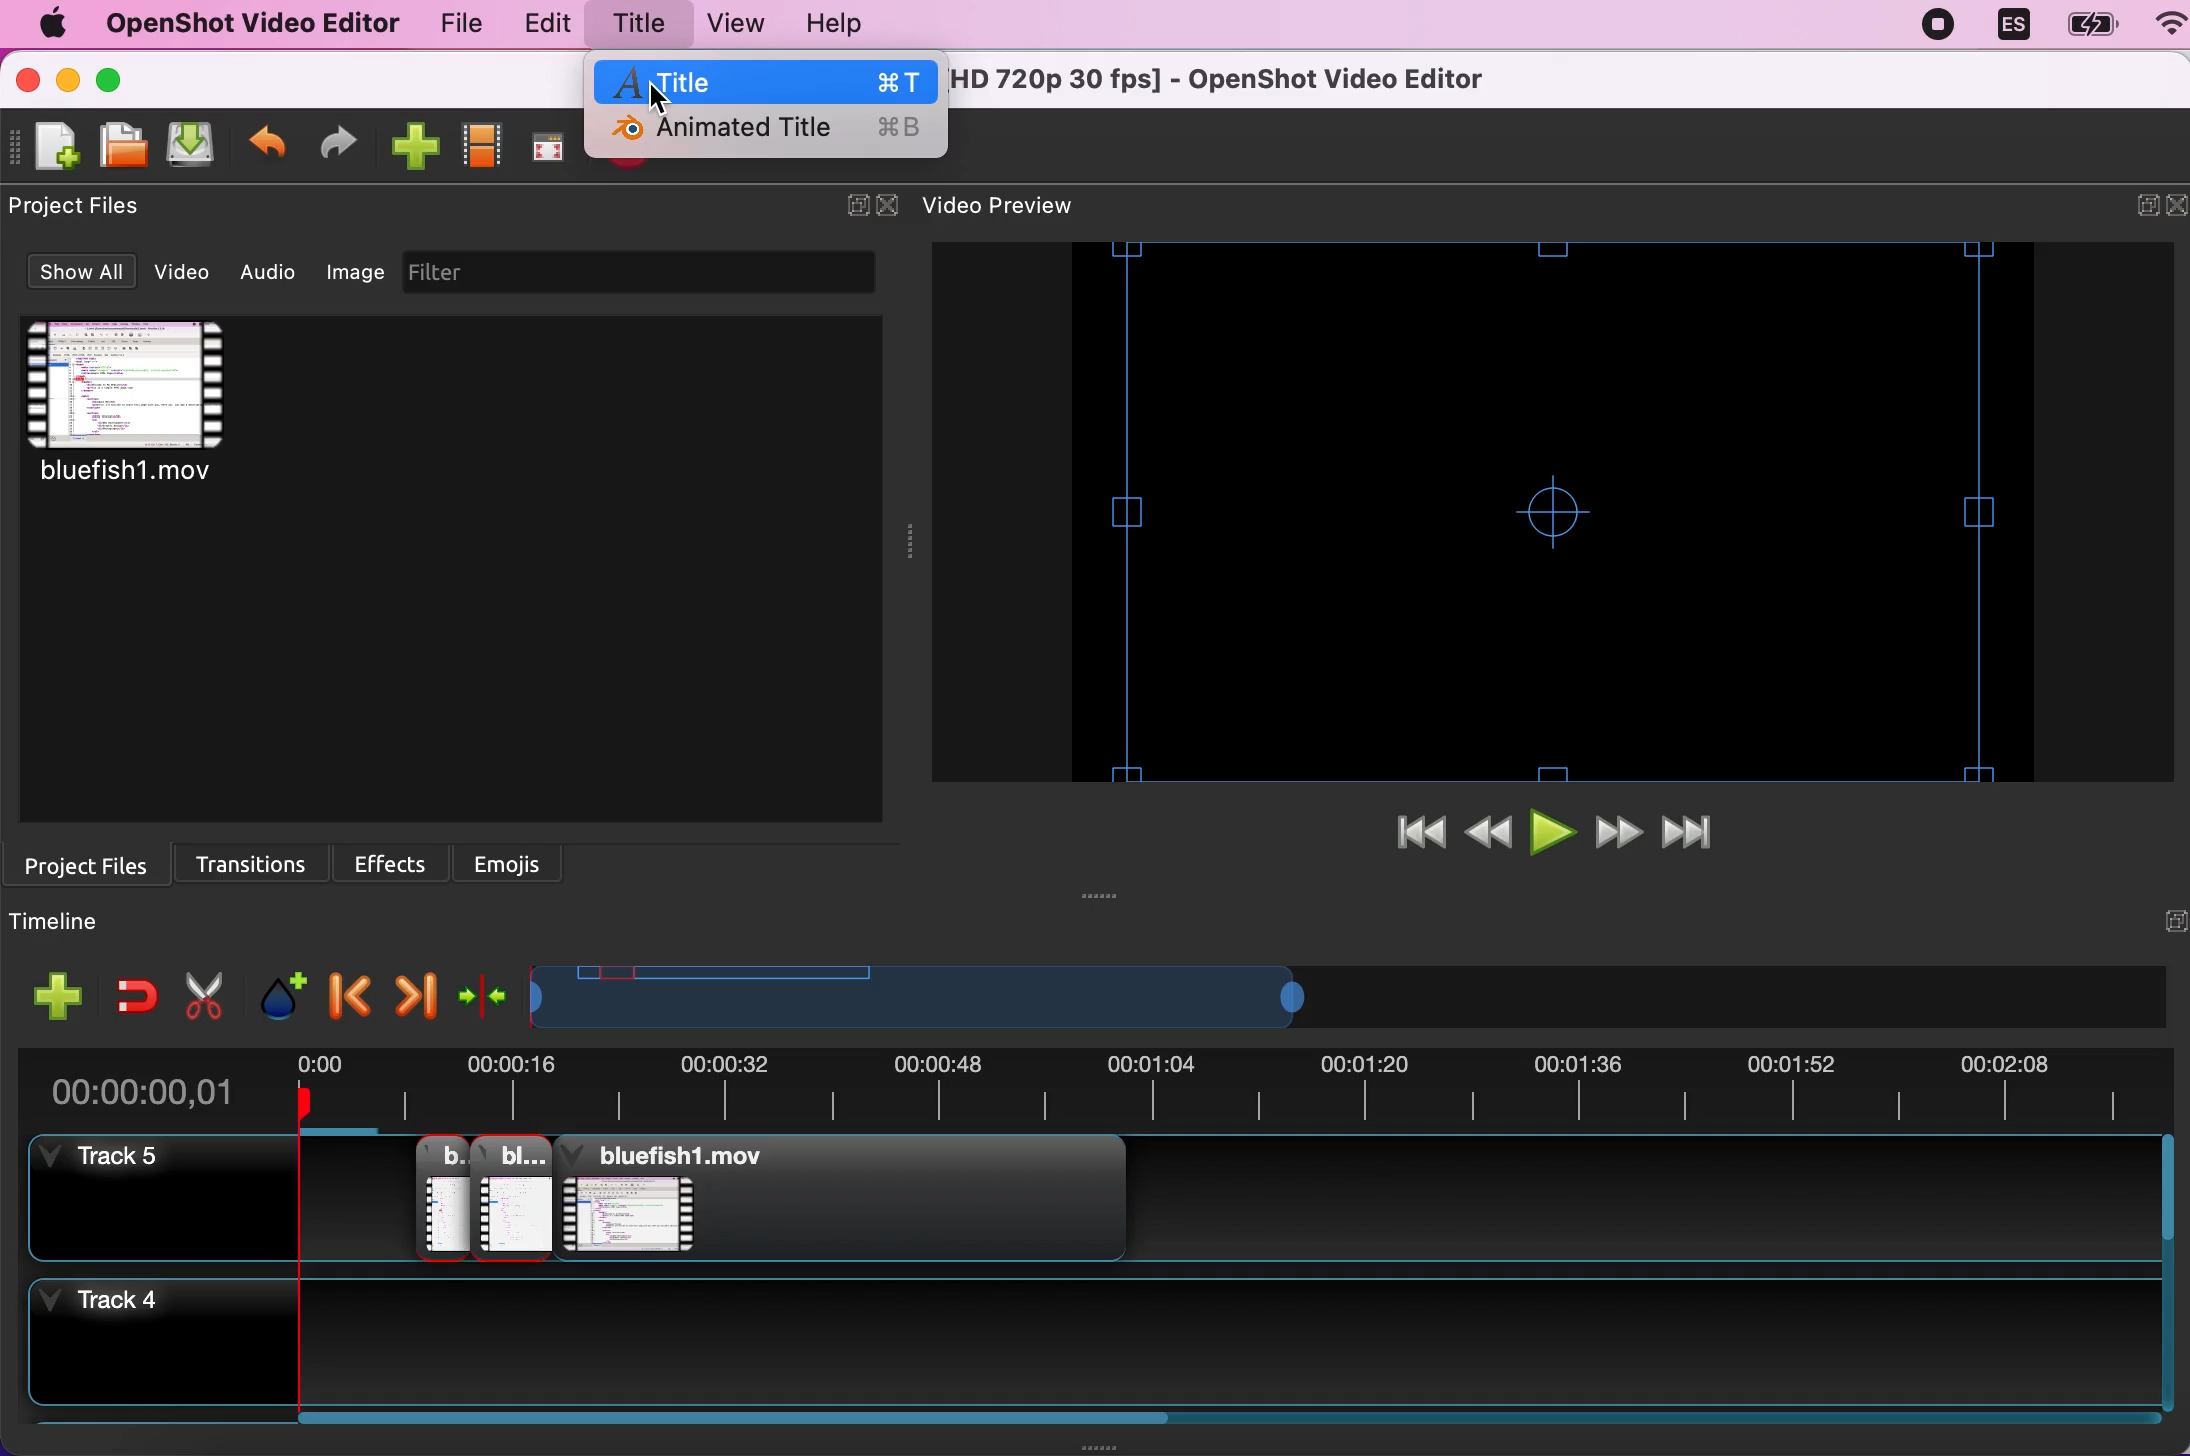  Describe the element at coordinates (728, 24) in the screenshot. I see `view` at that location.